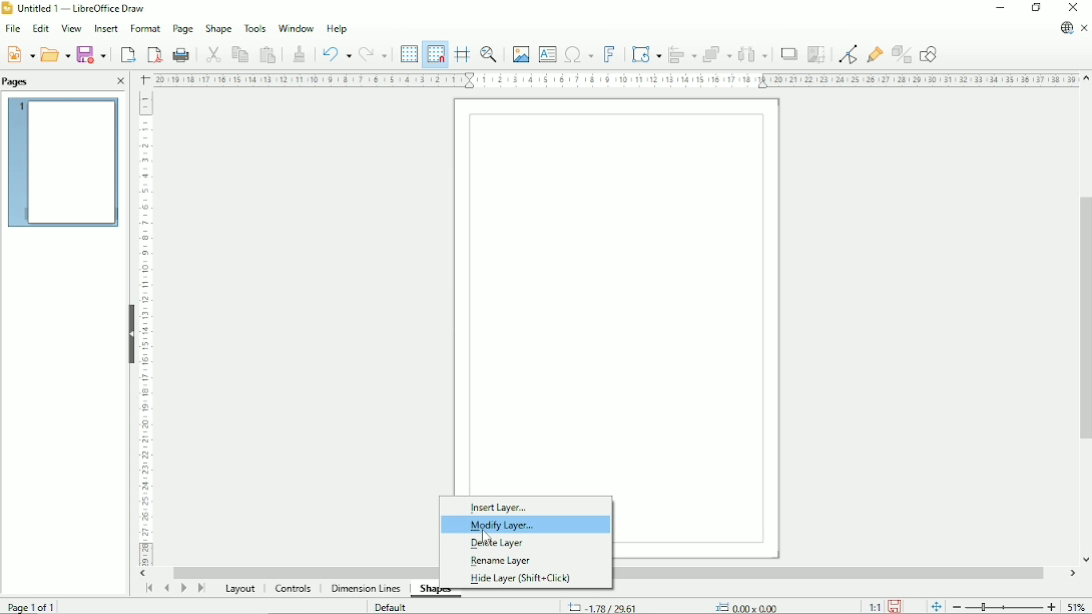 The width and height of the screenshot is (1092, 614). What do you see at coordinates (501, 561) in the screenshot?
I see `Rename layer` at bounding box center [501, 561].